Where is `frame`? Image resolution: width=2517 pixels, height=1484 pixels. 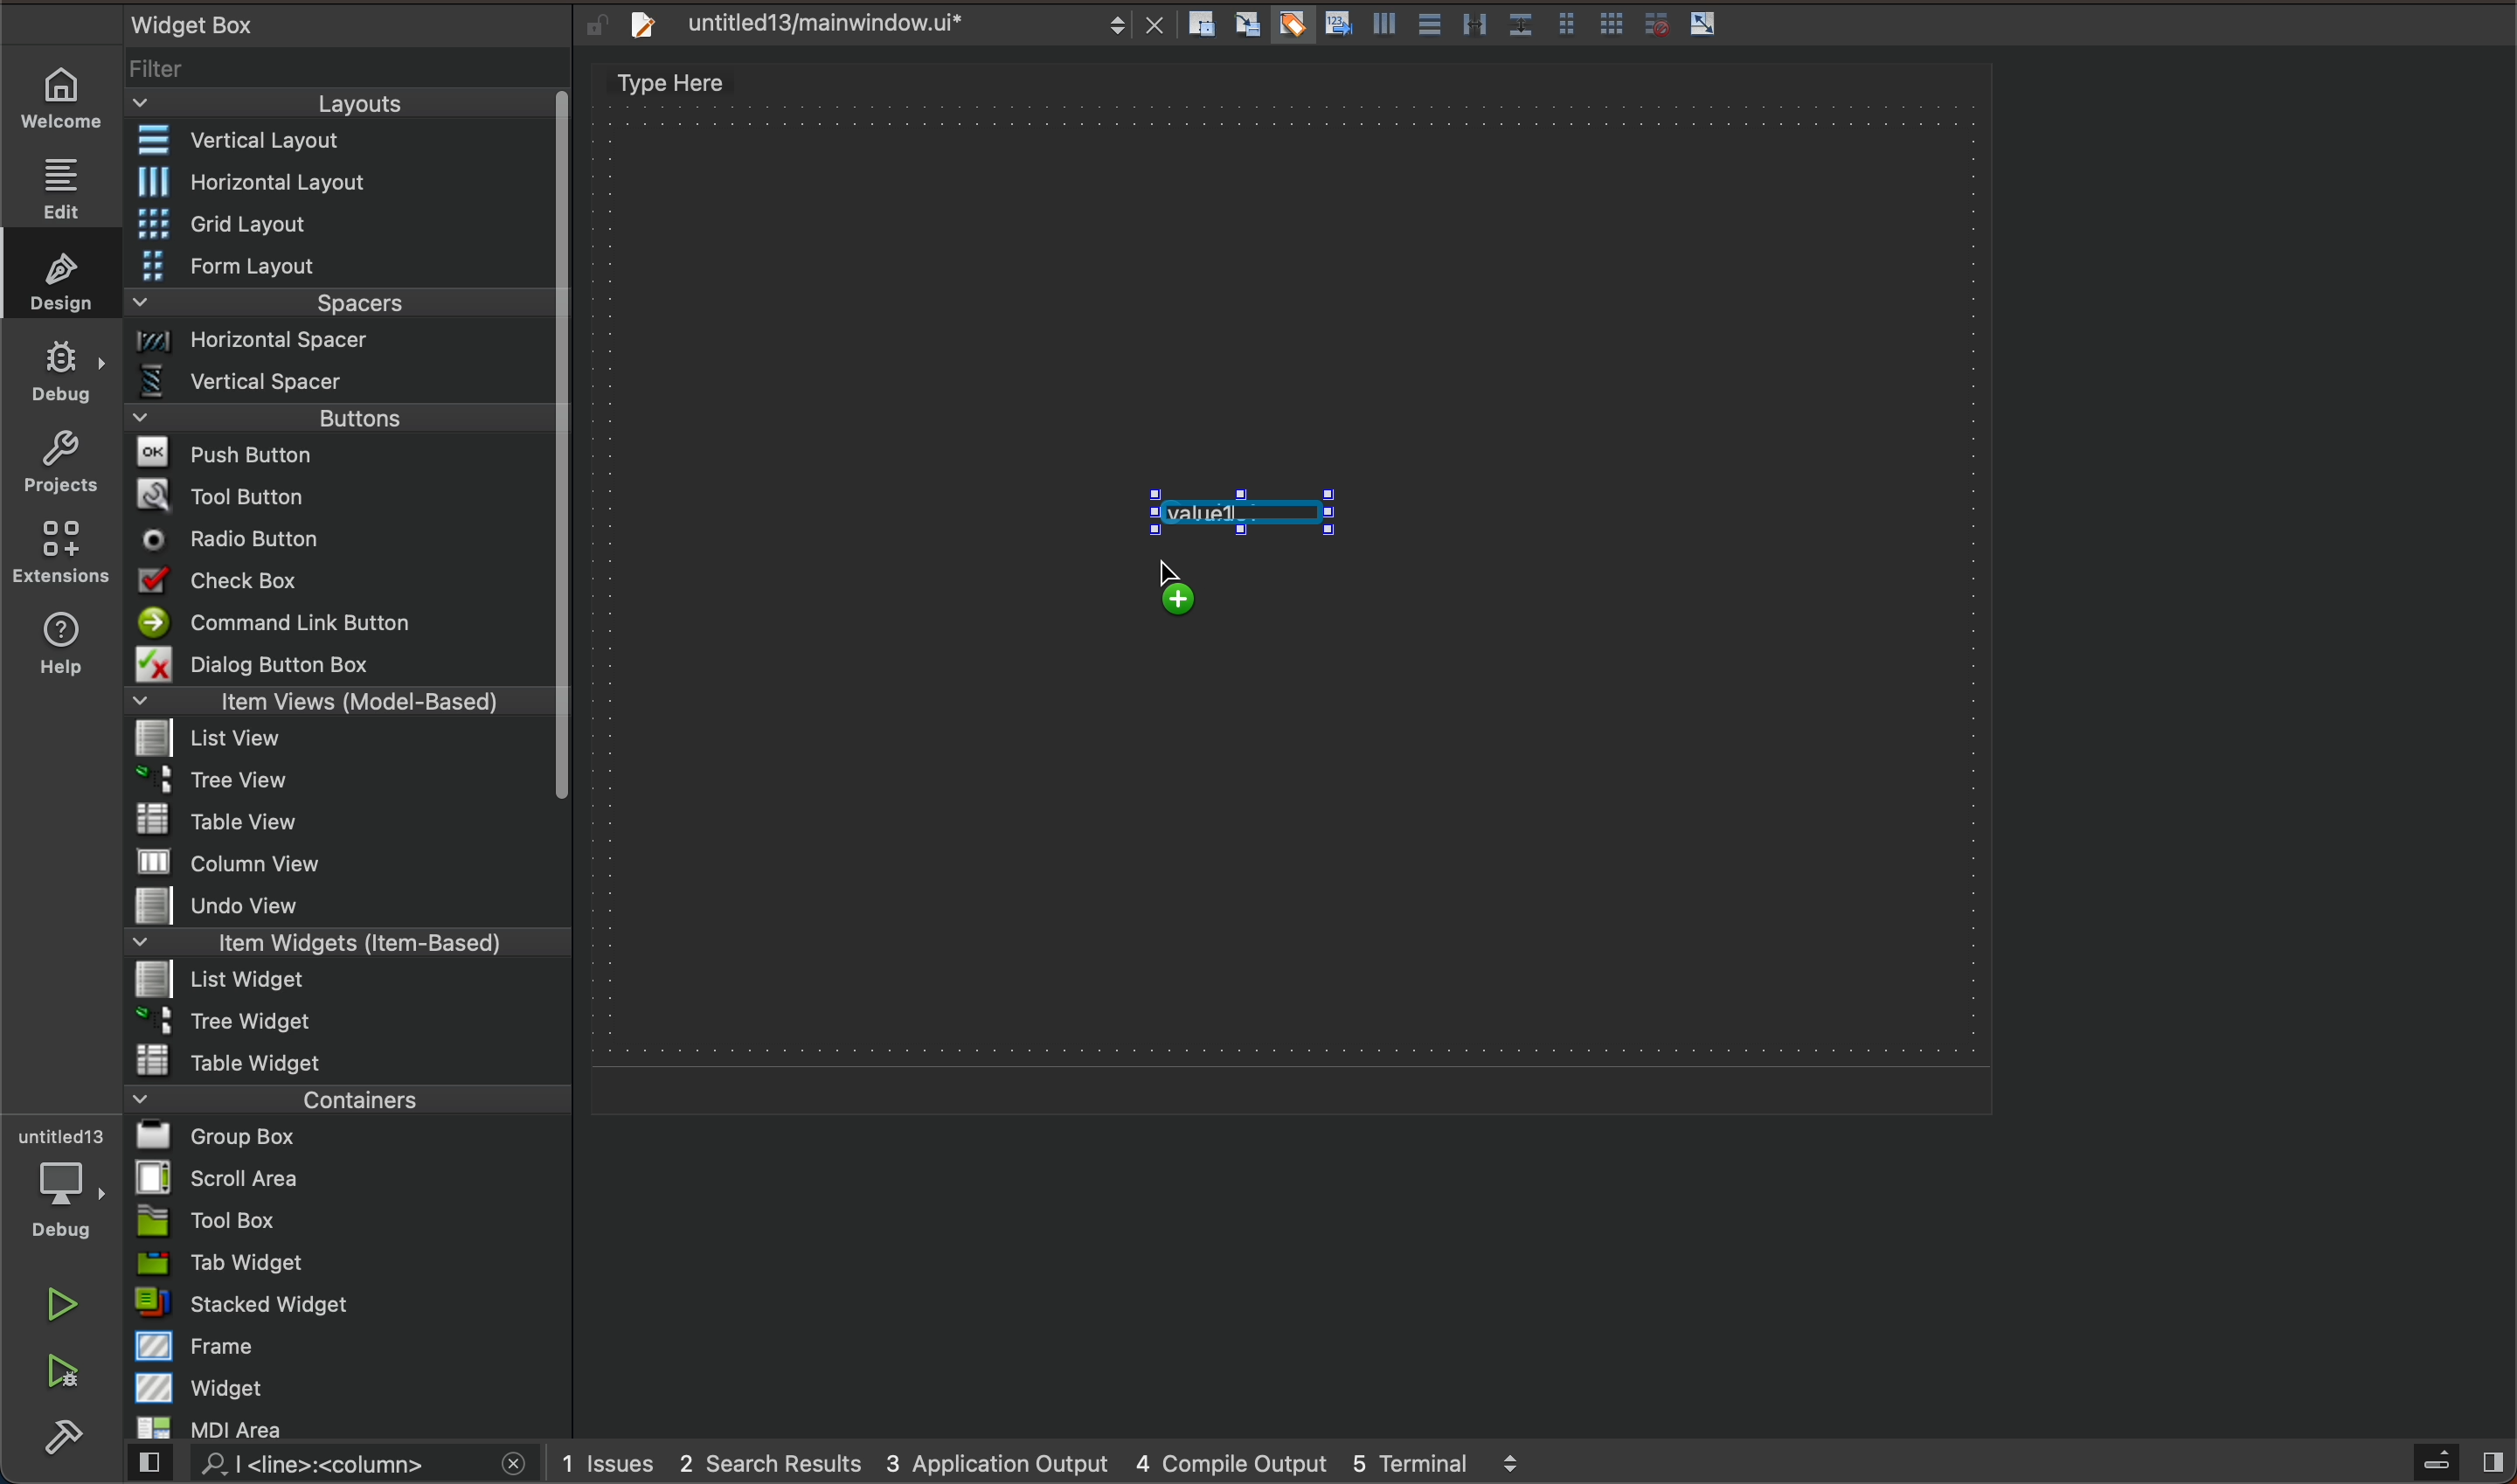
frame is located at coordinates (351, 1345).